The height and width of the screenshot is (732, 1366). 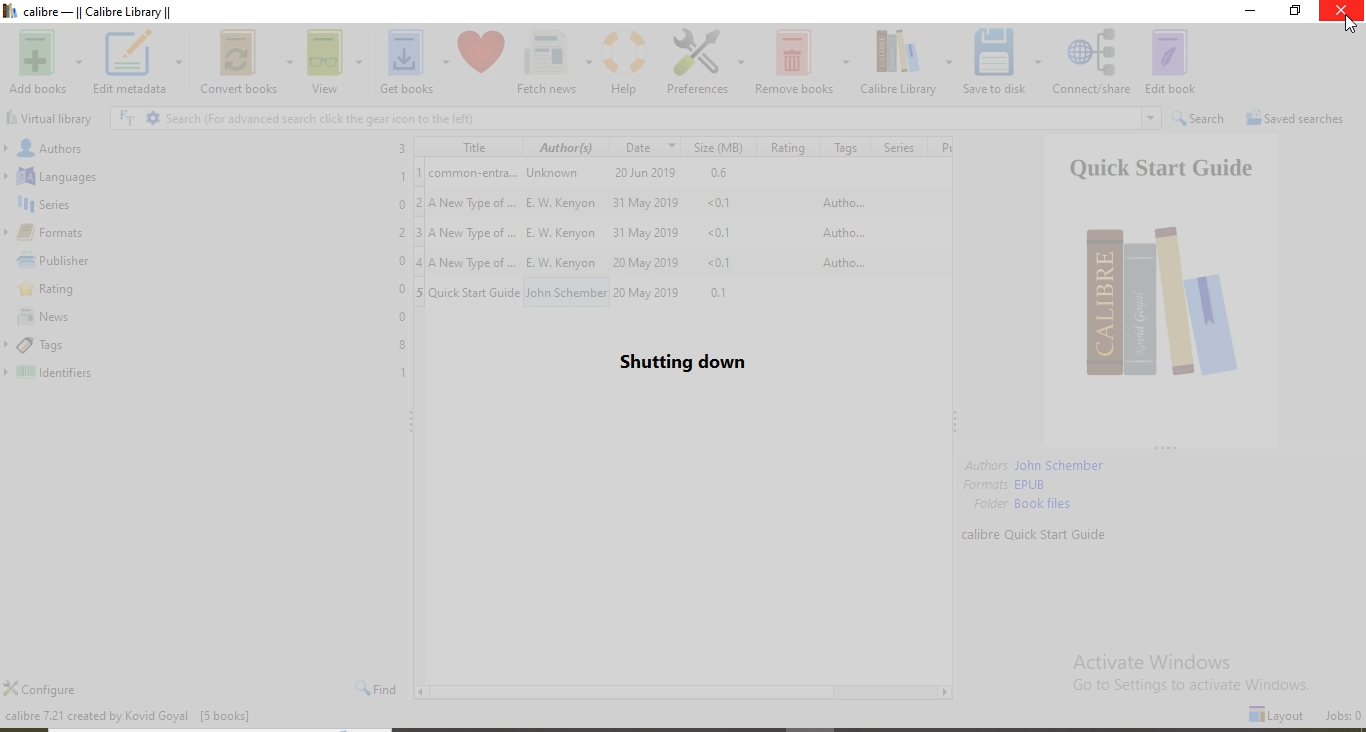 I want to click on 0.1, so click(x=725, y=291).